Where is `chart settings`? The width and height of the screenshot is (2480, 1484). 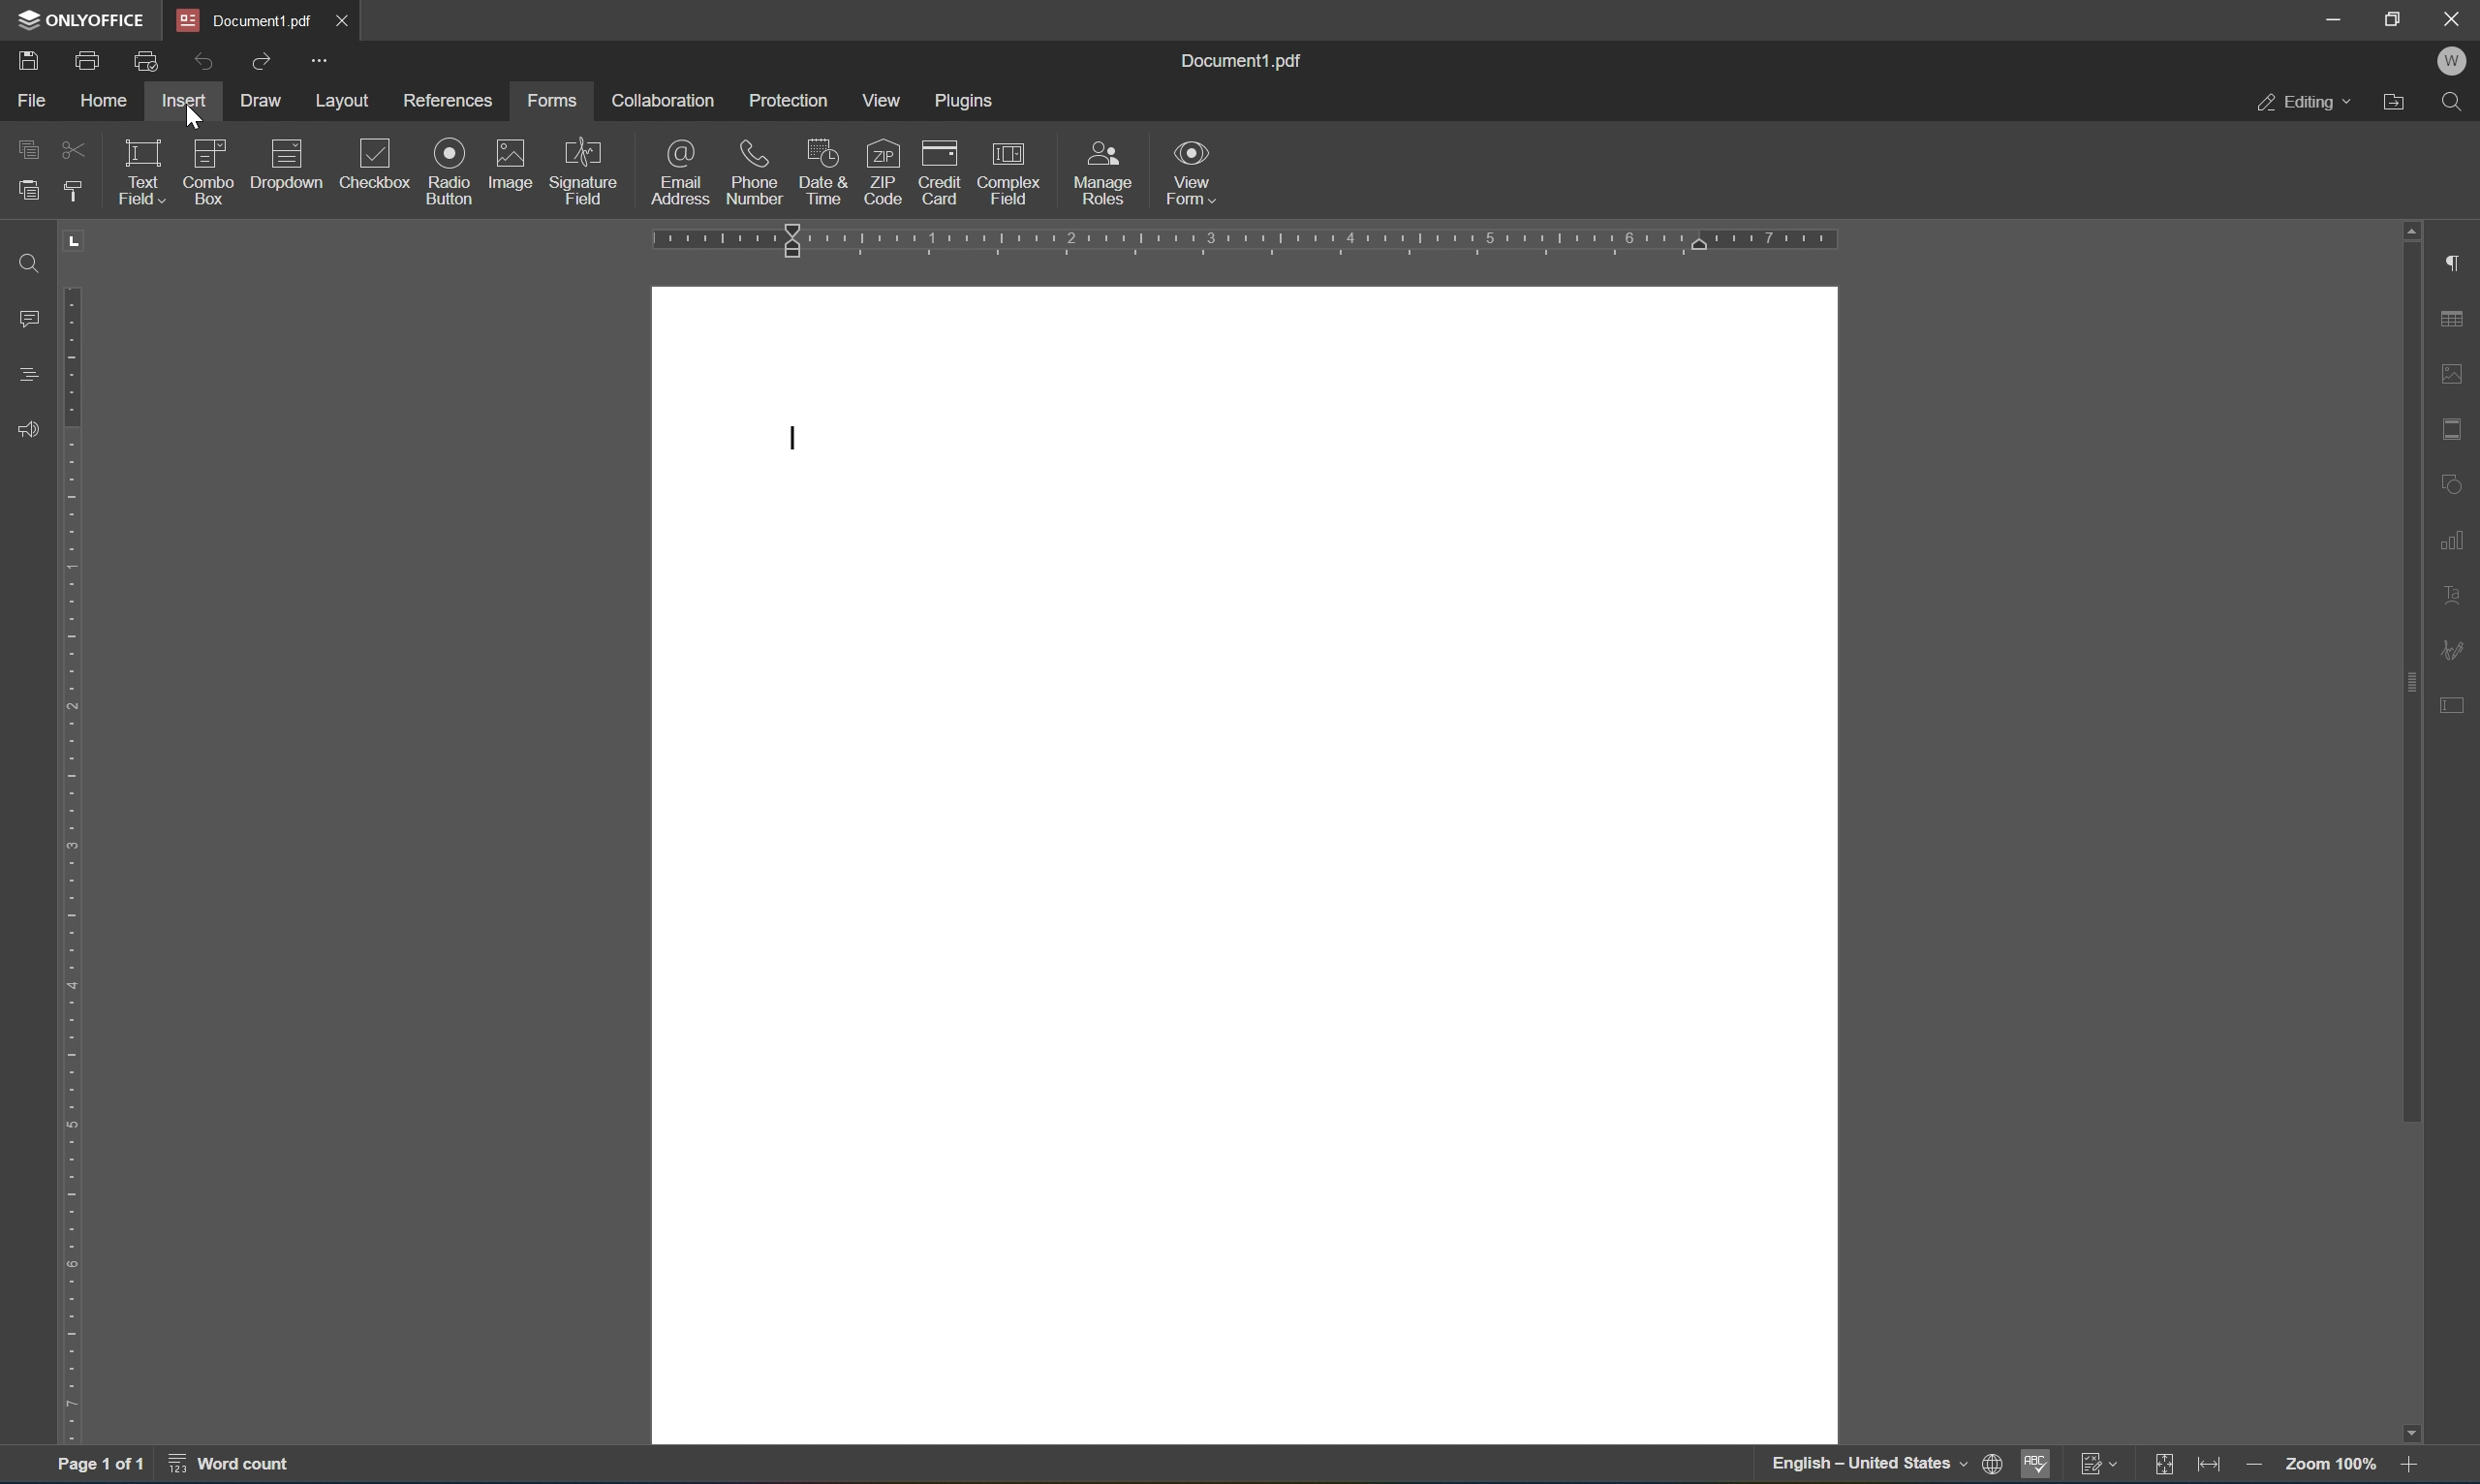
chart settings is located at coordinates (2454, 536).